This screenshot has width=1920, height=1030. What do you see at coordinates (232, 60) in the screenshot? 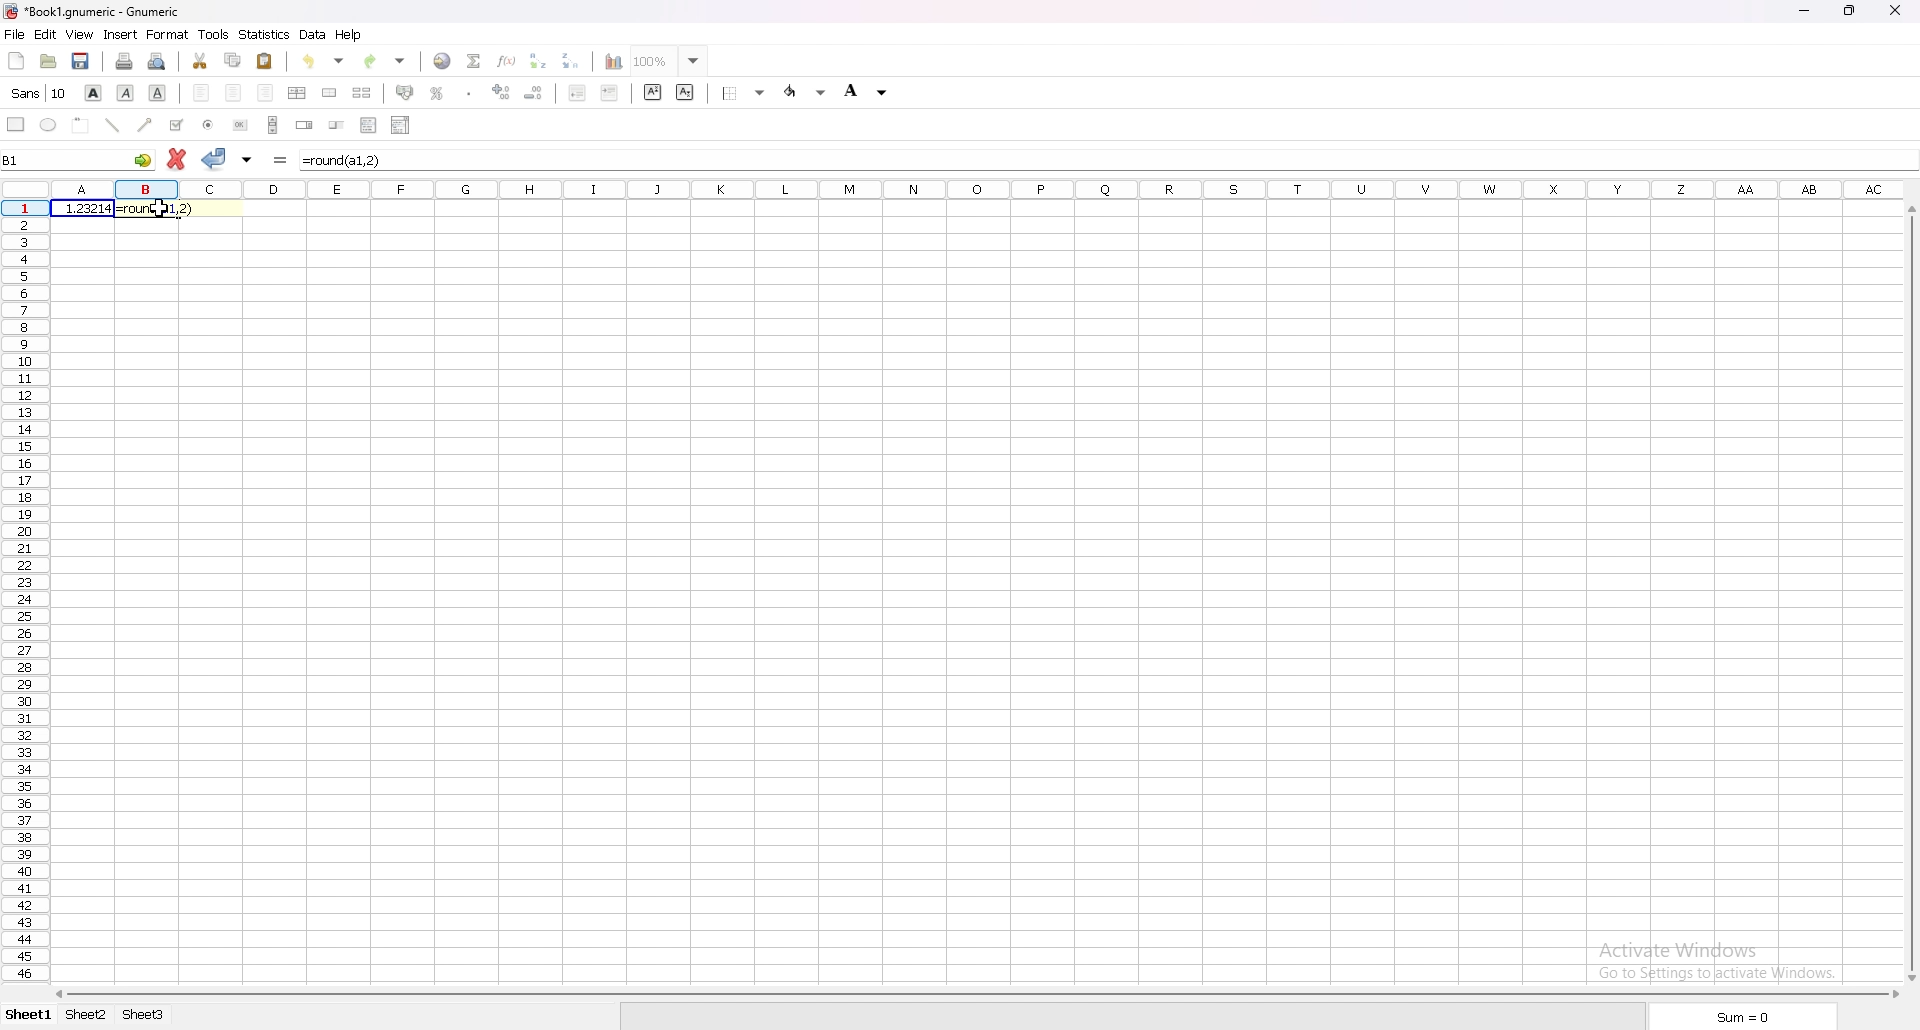
I see `copy` at bounding box center [232, 60].